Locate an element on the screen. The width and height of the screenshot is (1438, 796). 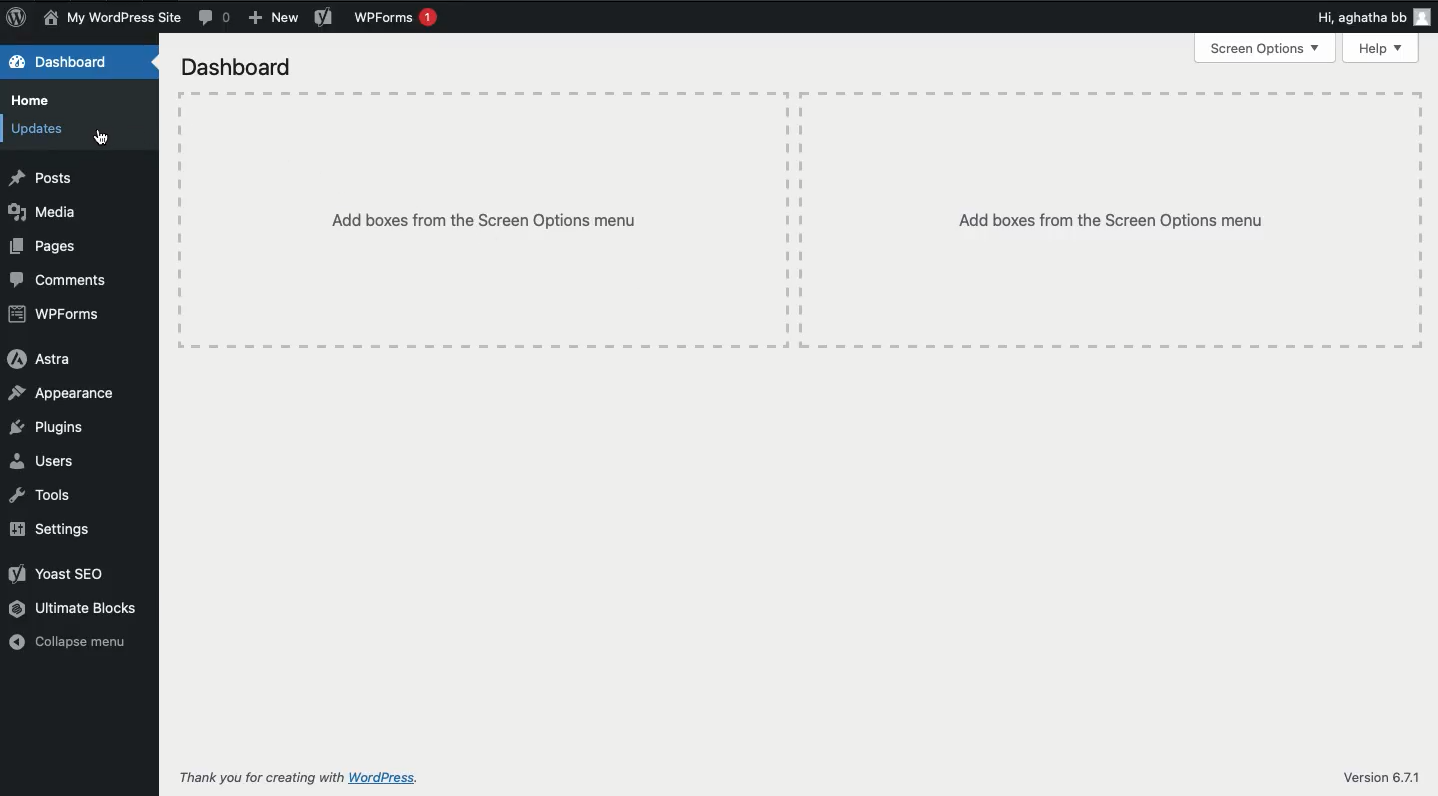
Updates is located at coordinates (42, 132).